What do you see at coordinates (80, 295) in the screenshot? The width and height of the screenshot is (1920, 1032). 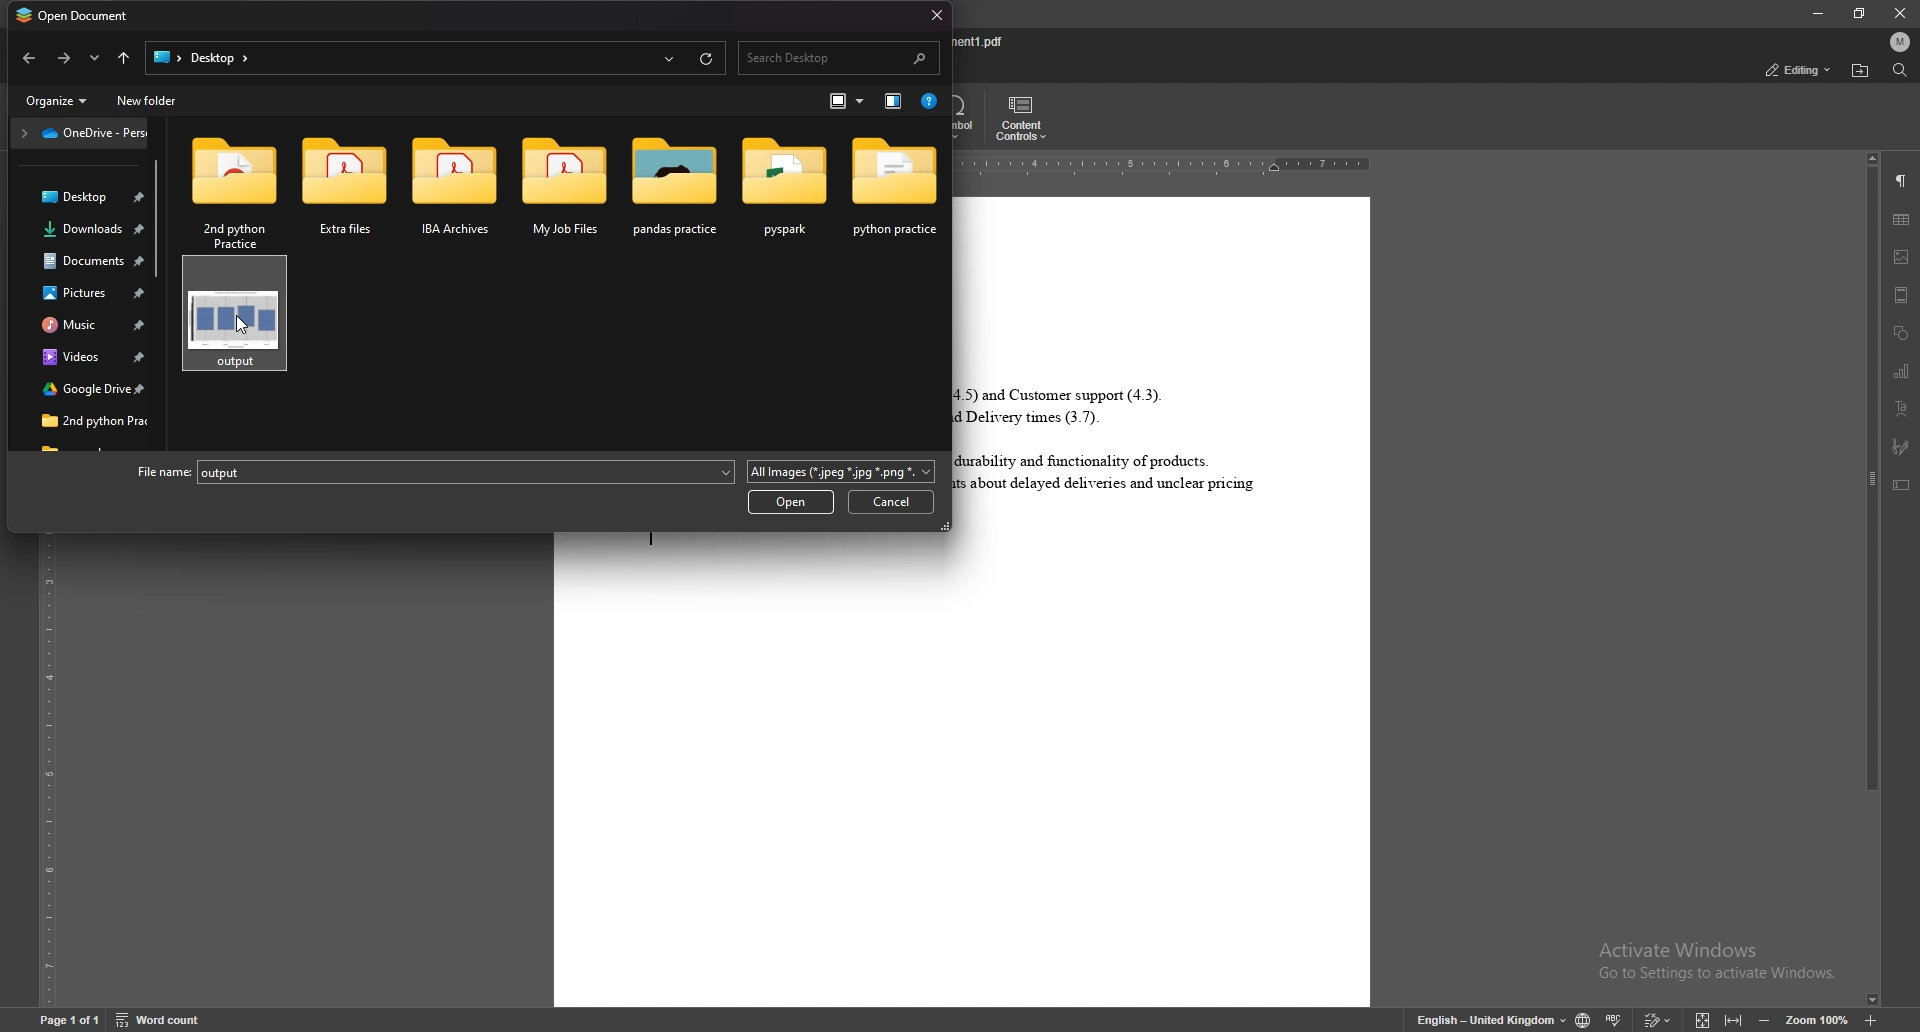 I see `folder` at bounding box center [80, 295].